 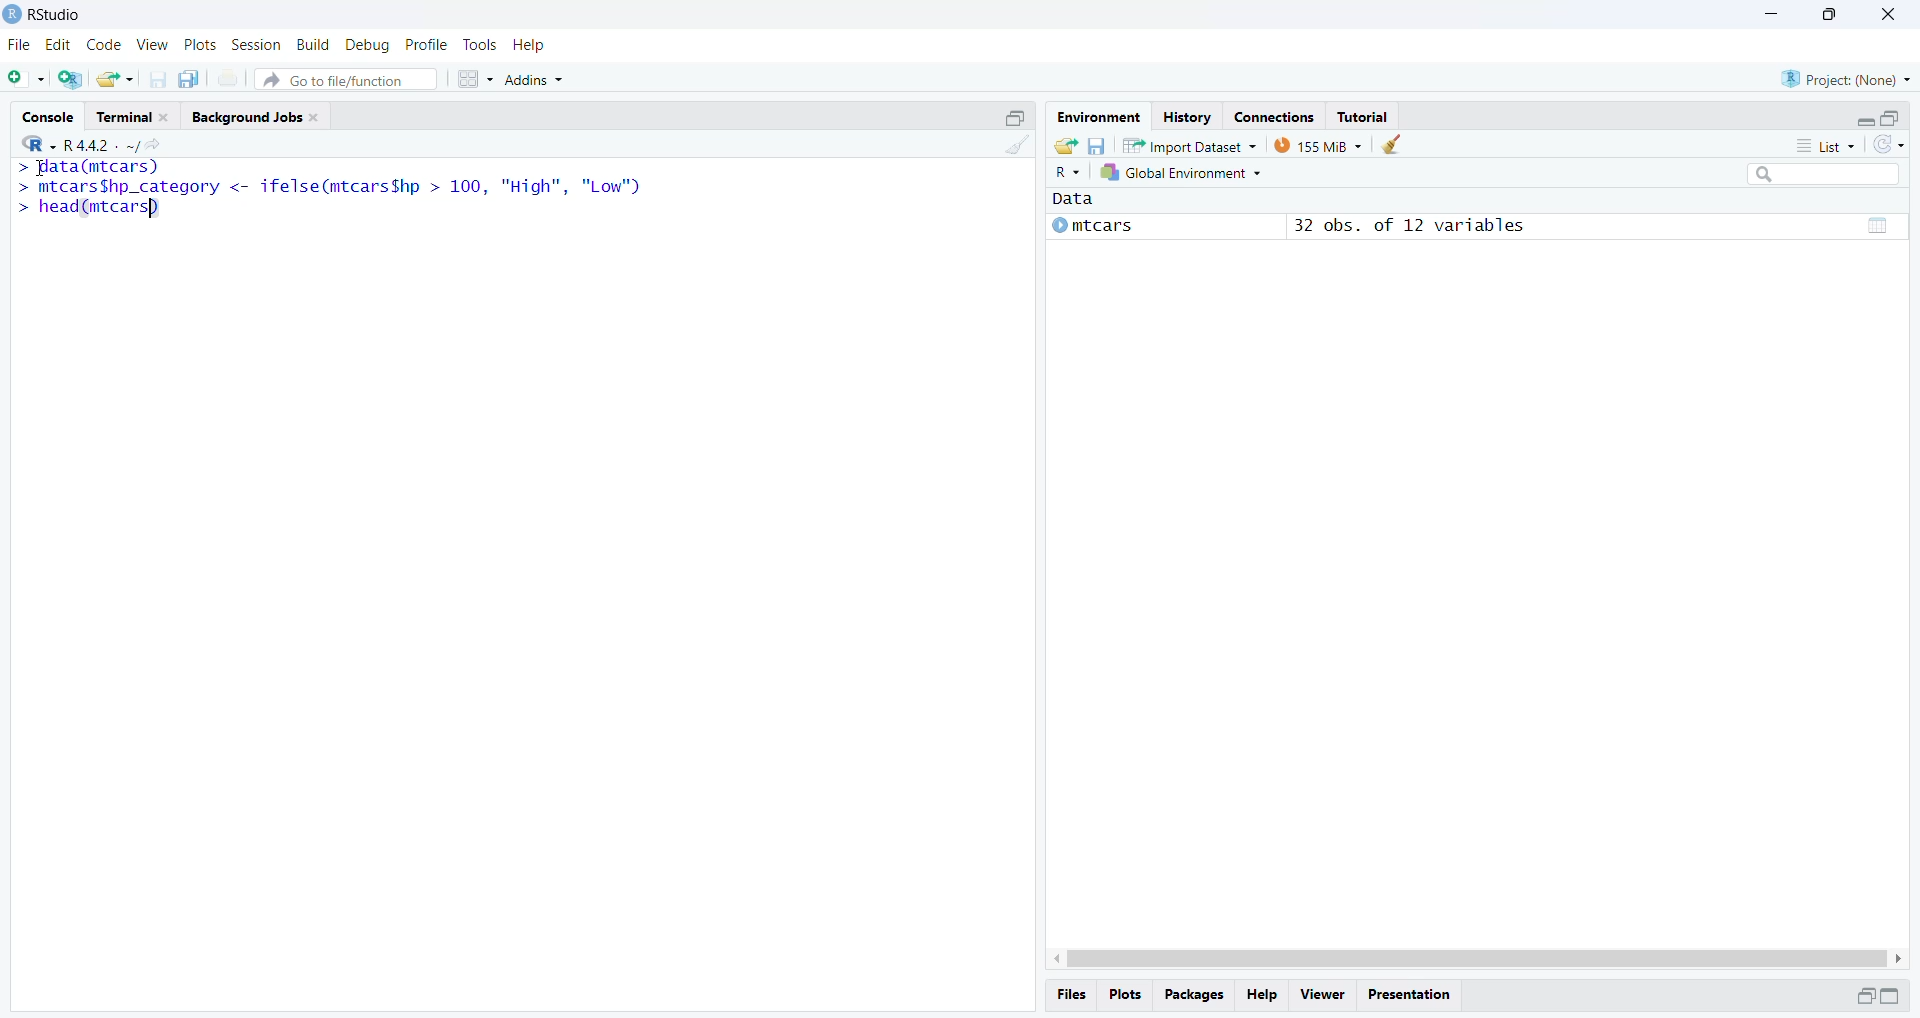 What do you see at coordinates (33, 142) in the screenshot?
I see `R` at bounding box center [33, 142].